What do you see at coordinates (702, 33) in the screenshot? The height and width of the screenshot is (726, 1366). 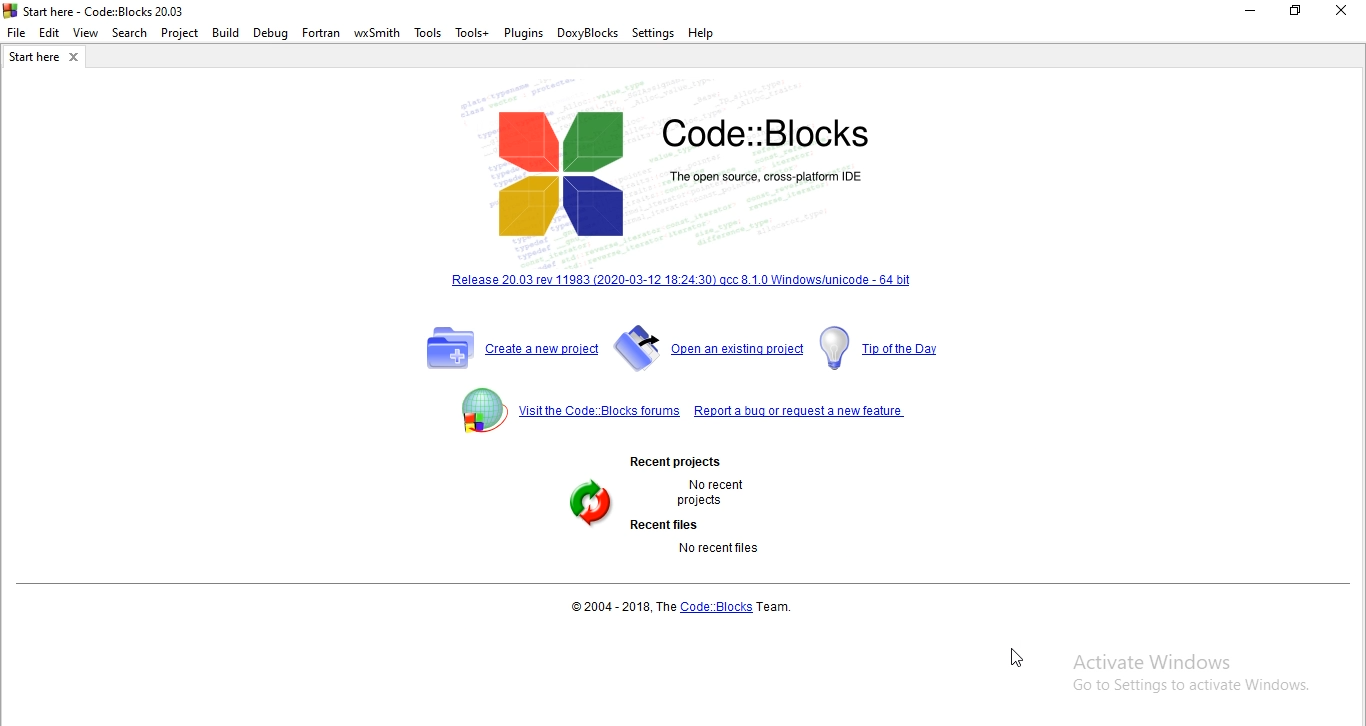 I see `Help` at bounding box center [702, 33].